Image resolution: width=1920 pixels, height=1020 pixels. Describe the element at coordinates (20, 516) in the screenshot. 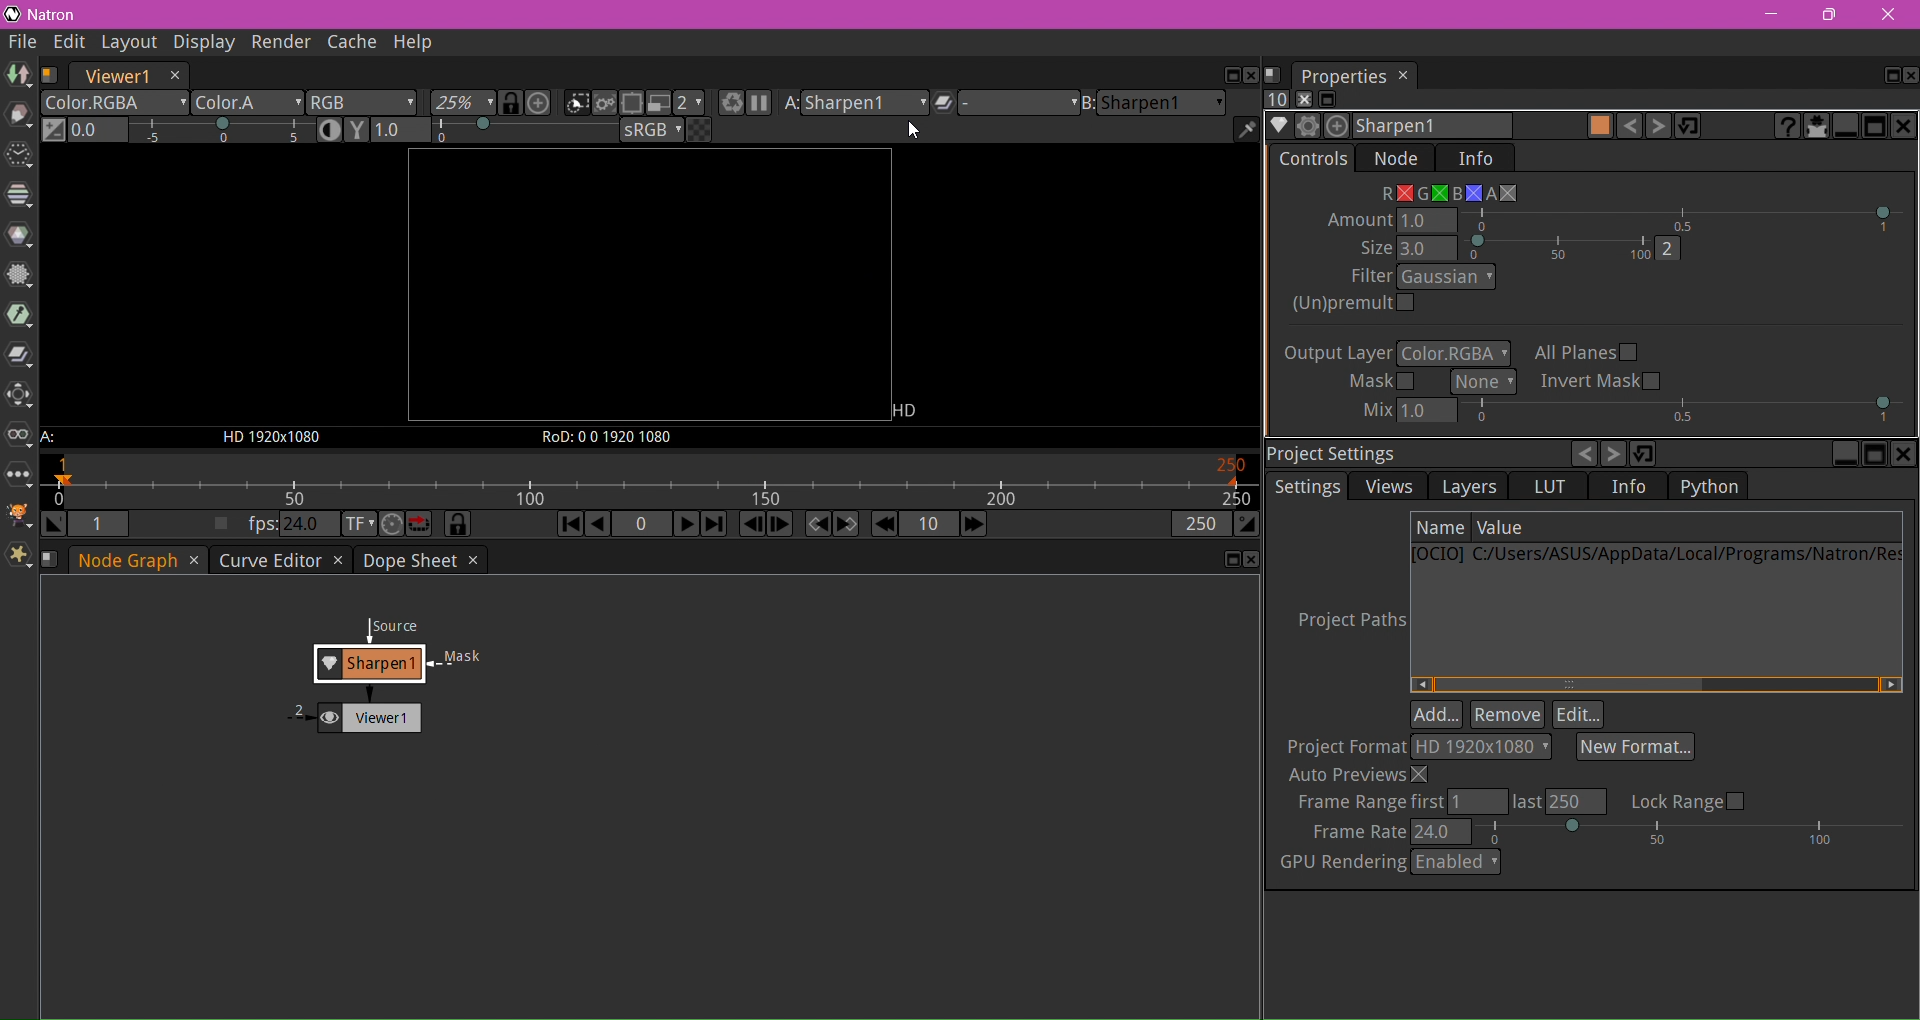

I see `GMIC` at that location.